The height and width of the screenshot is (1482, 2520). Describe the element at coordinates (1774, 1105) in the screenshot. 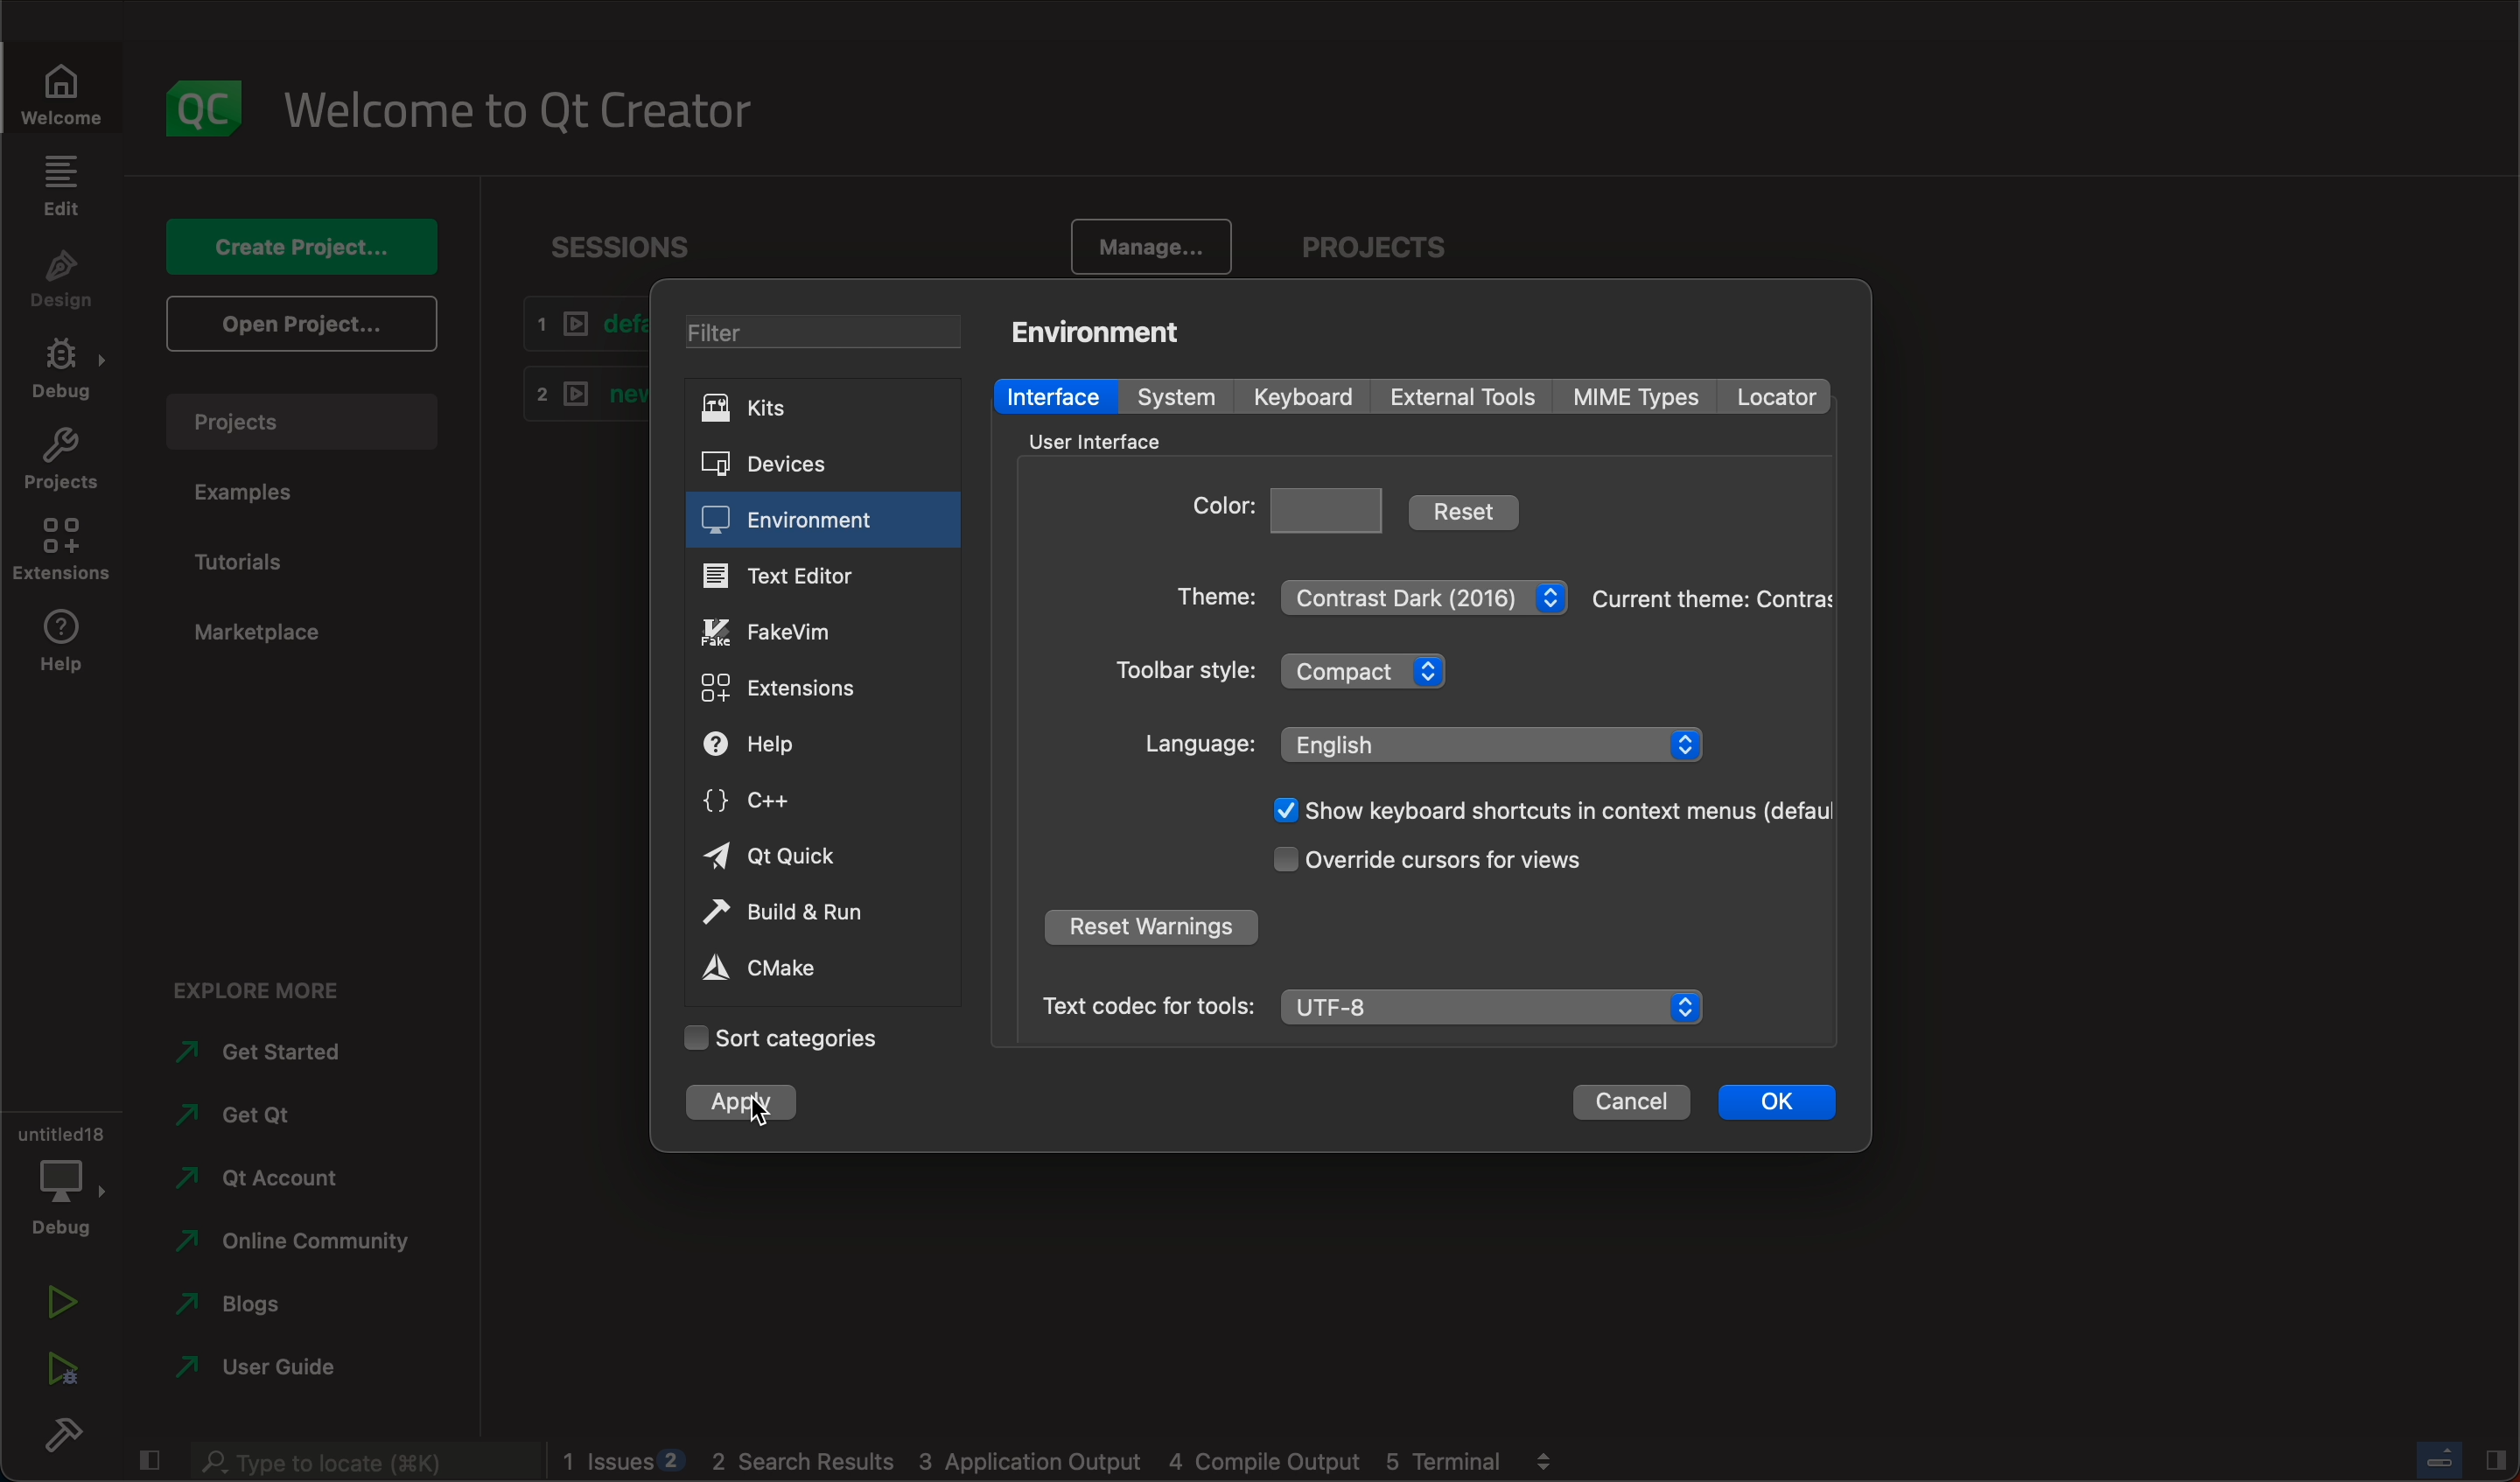

I see `ok` at that location.